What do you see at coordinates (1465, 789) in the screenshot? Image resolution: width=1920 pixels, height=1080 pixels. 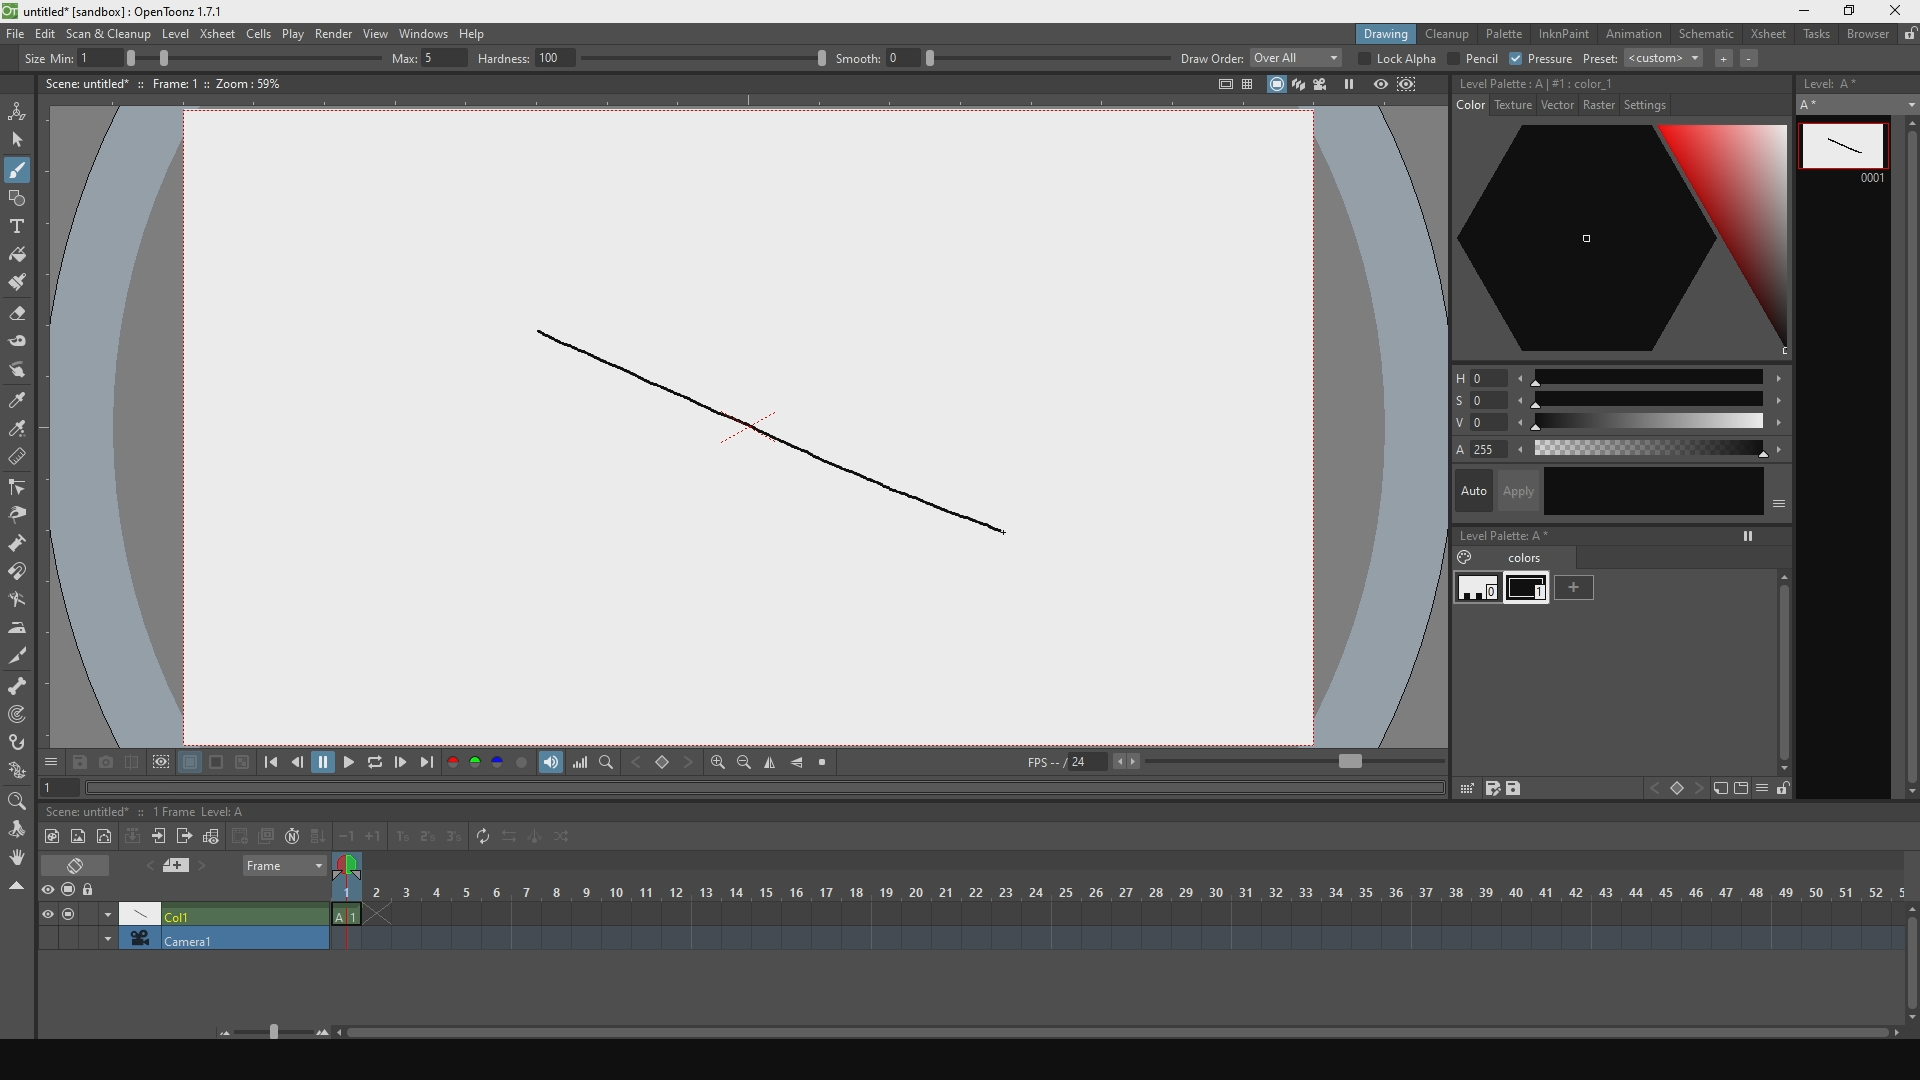 I see `grid` at bounding box center [1465, 789].